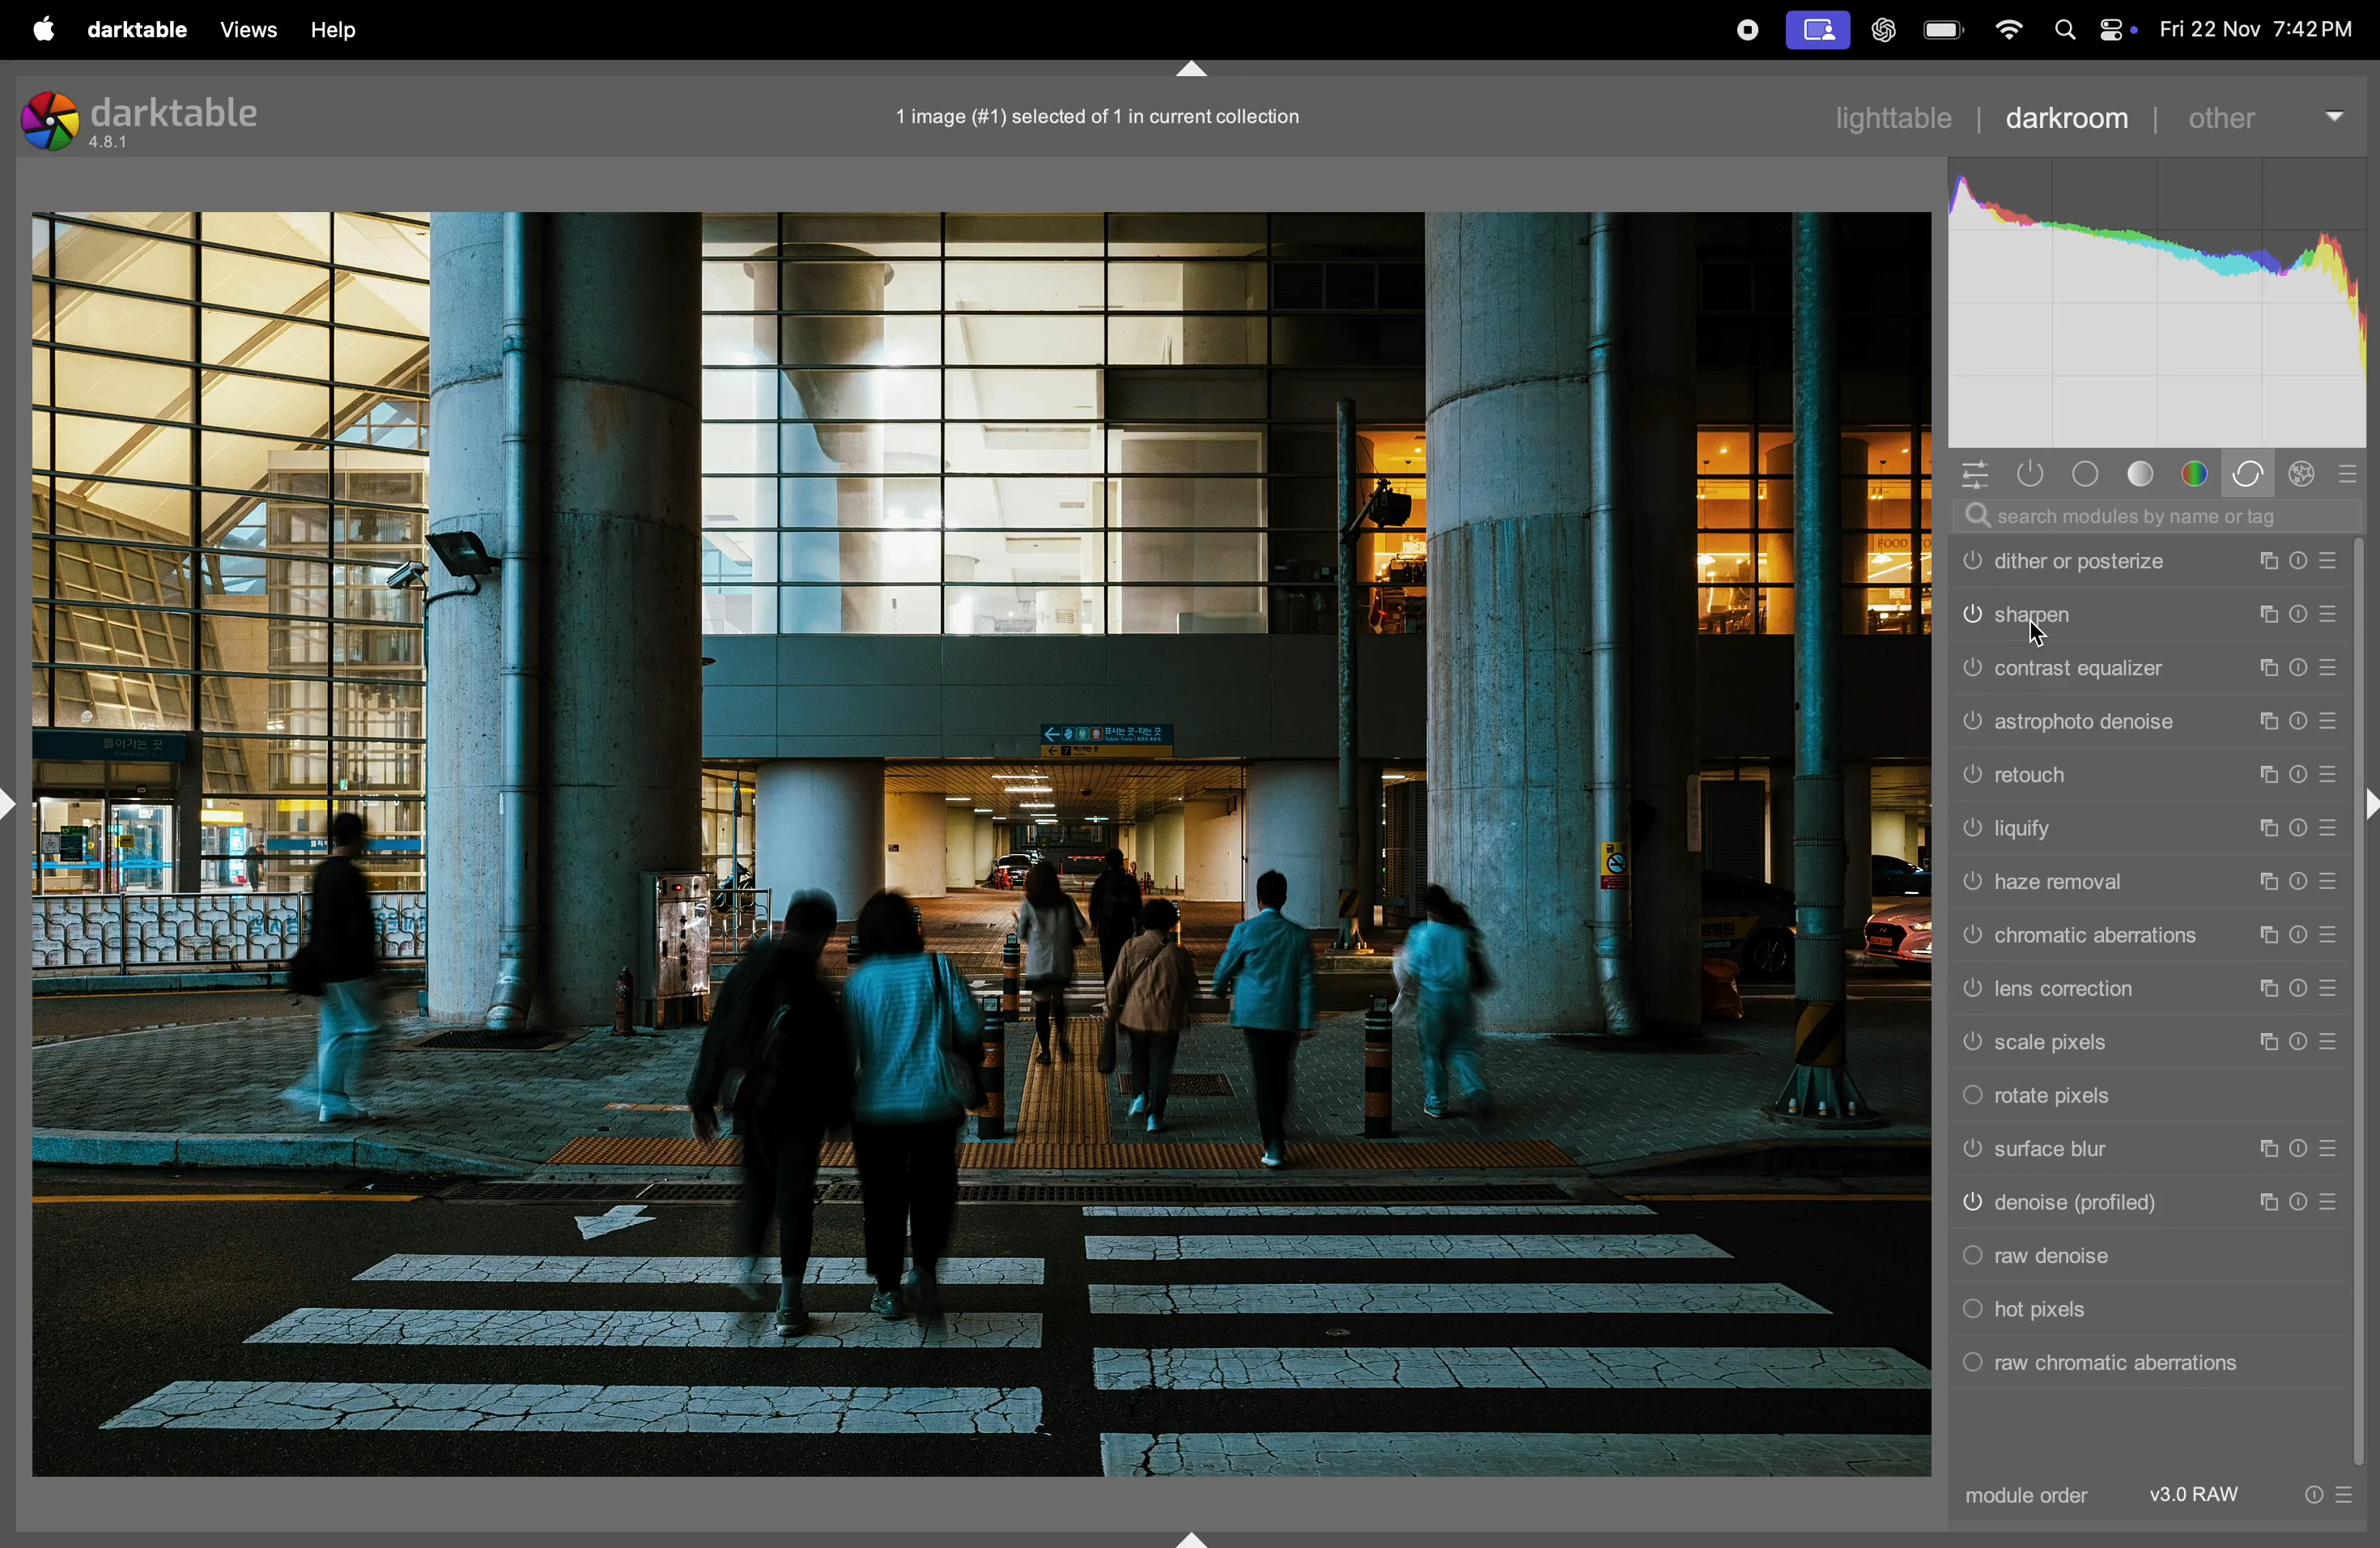 This screenshot has height=1548, width=2380. Describe the element at coordinates (2147, 669) in the screenshot. I see `contras equalizer` at that location.